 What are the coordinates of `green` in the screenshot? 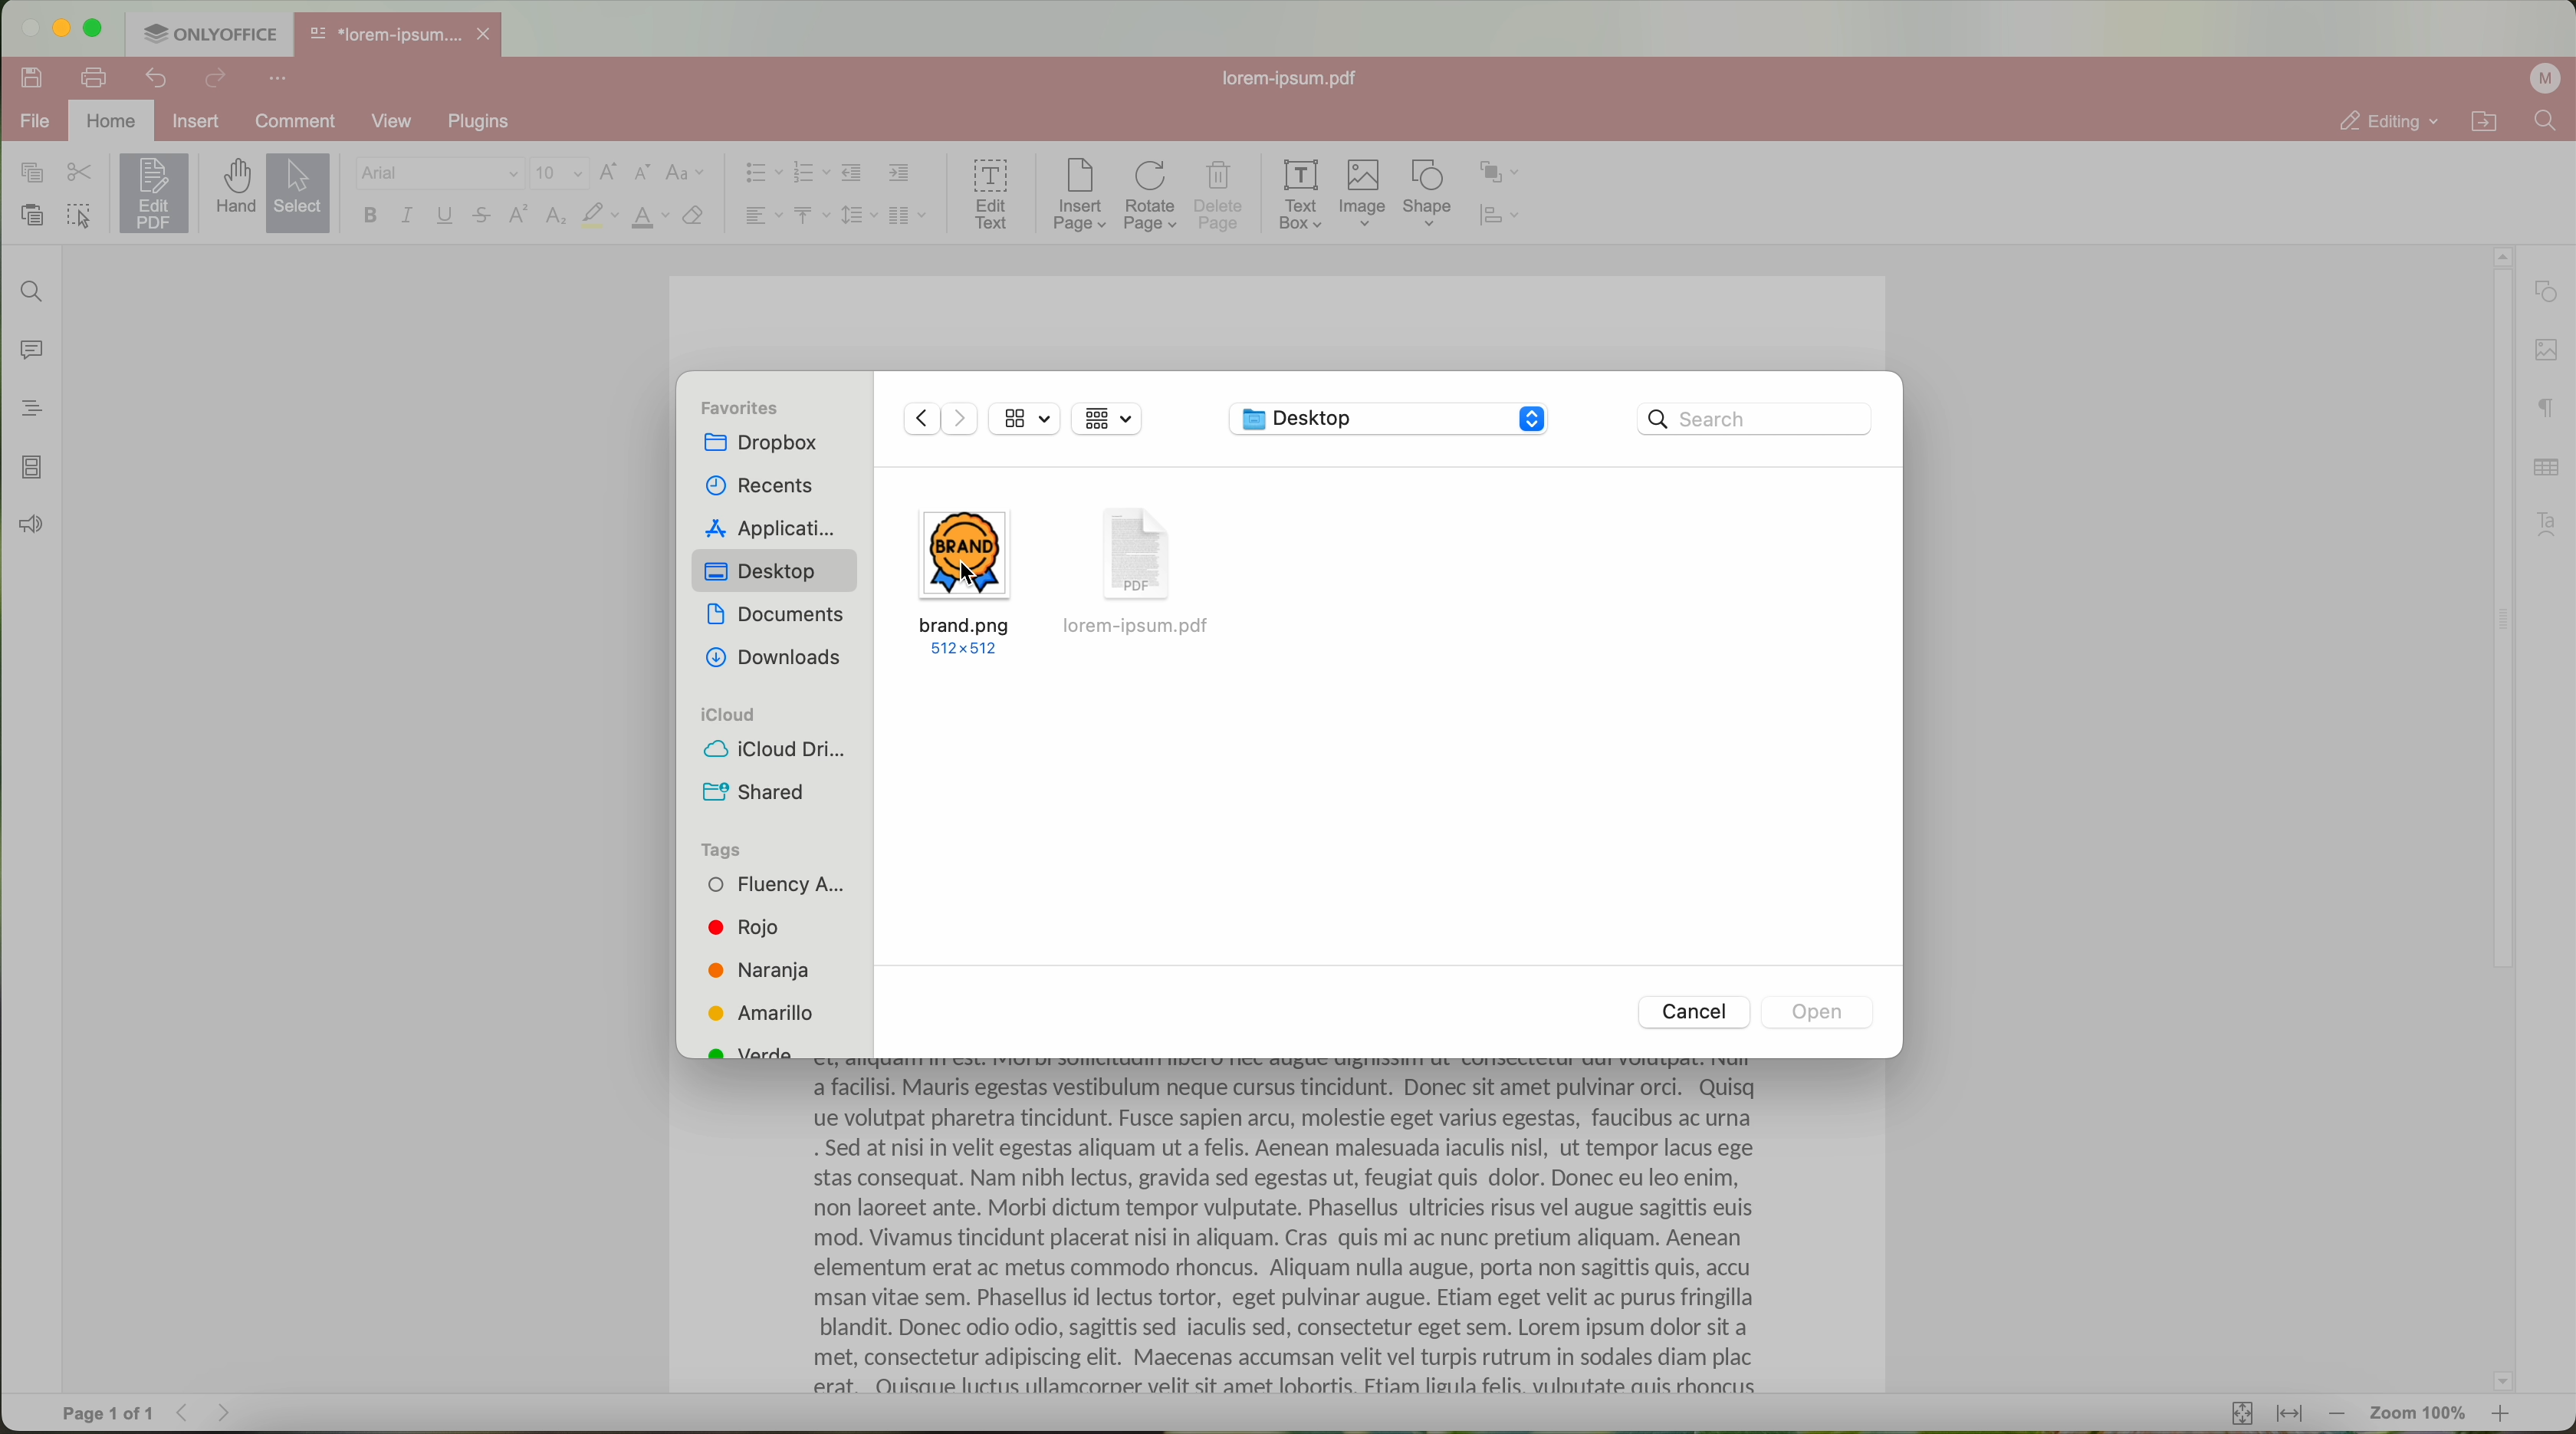 It's located at (753, 1048).